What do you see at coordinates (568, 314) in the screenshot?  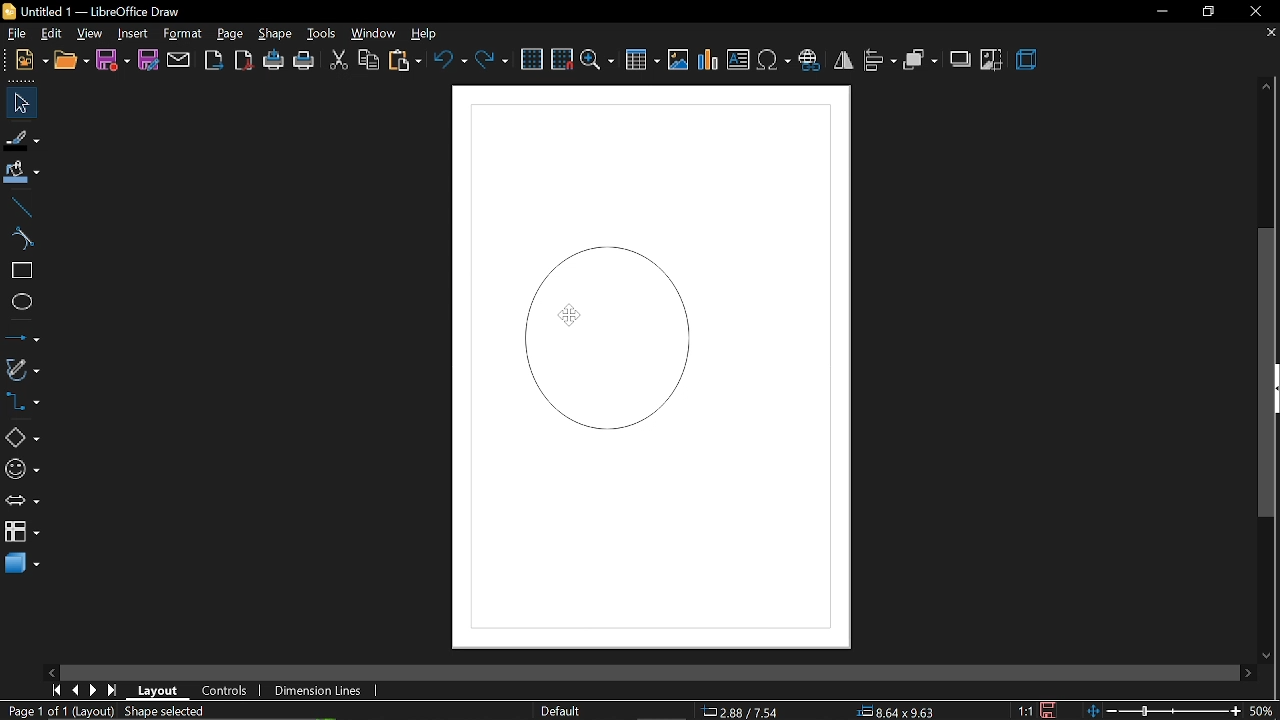 I see `Cursor` at bounding box center [568, 314].